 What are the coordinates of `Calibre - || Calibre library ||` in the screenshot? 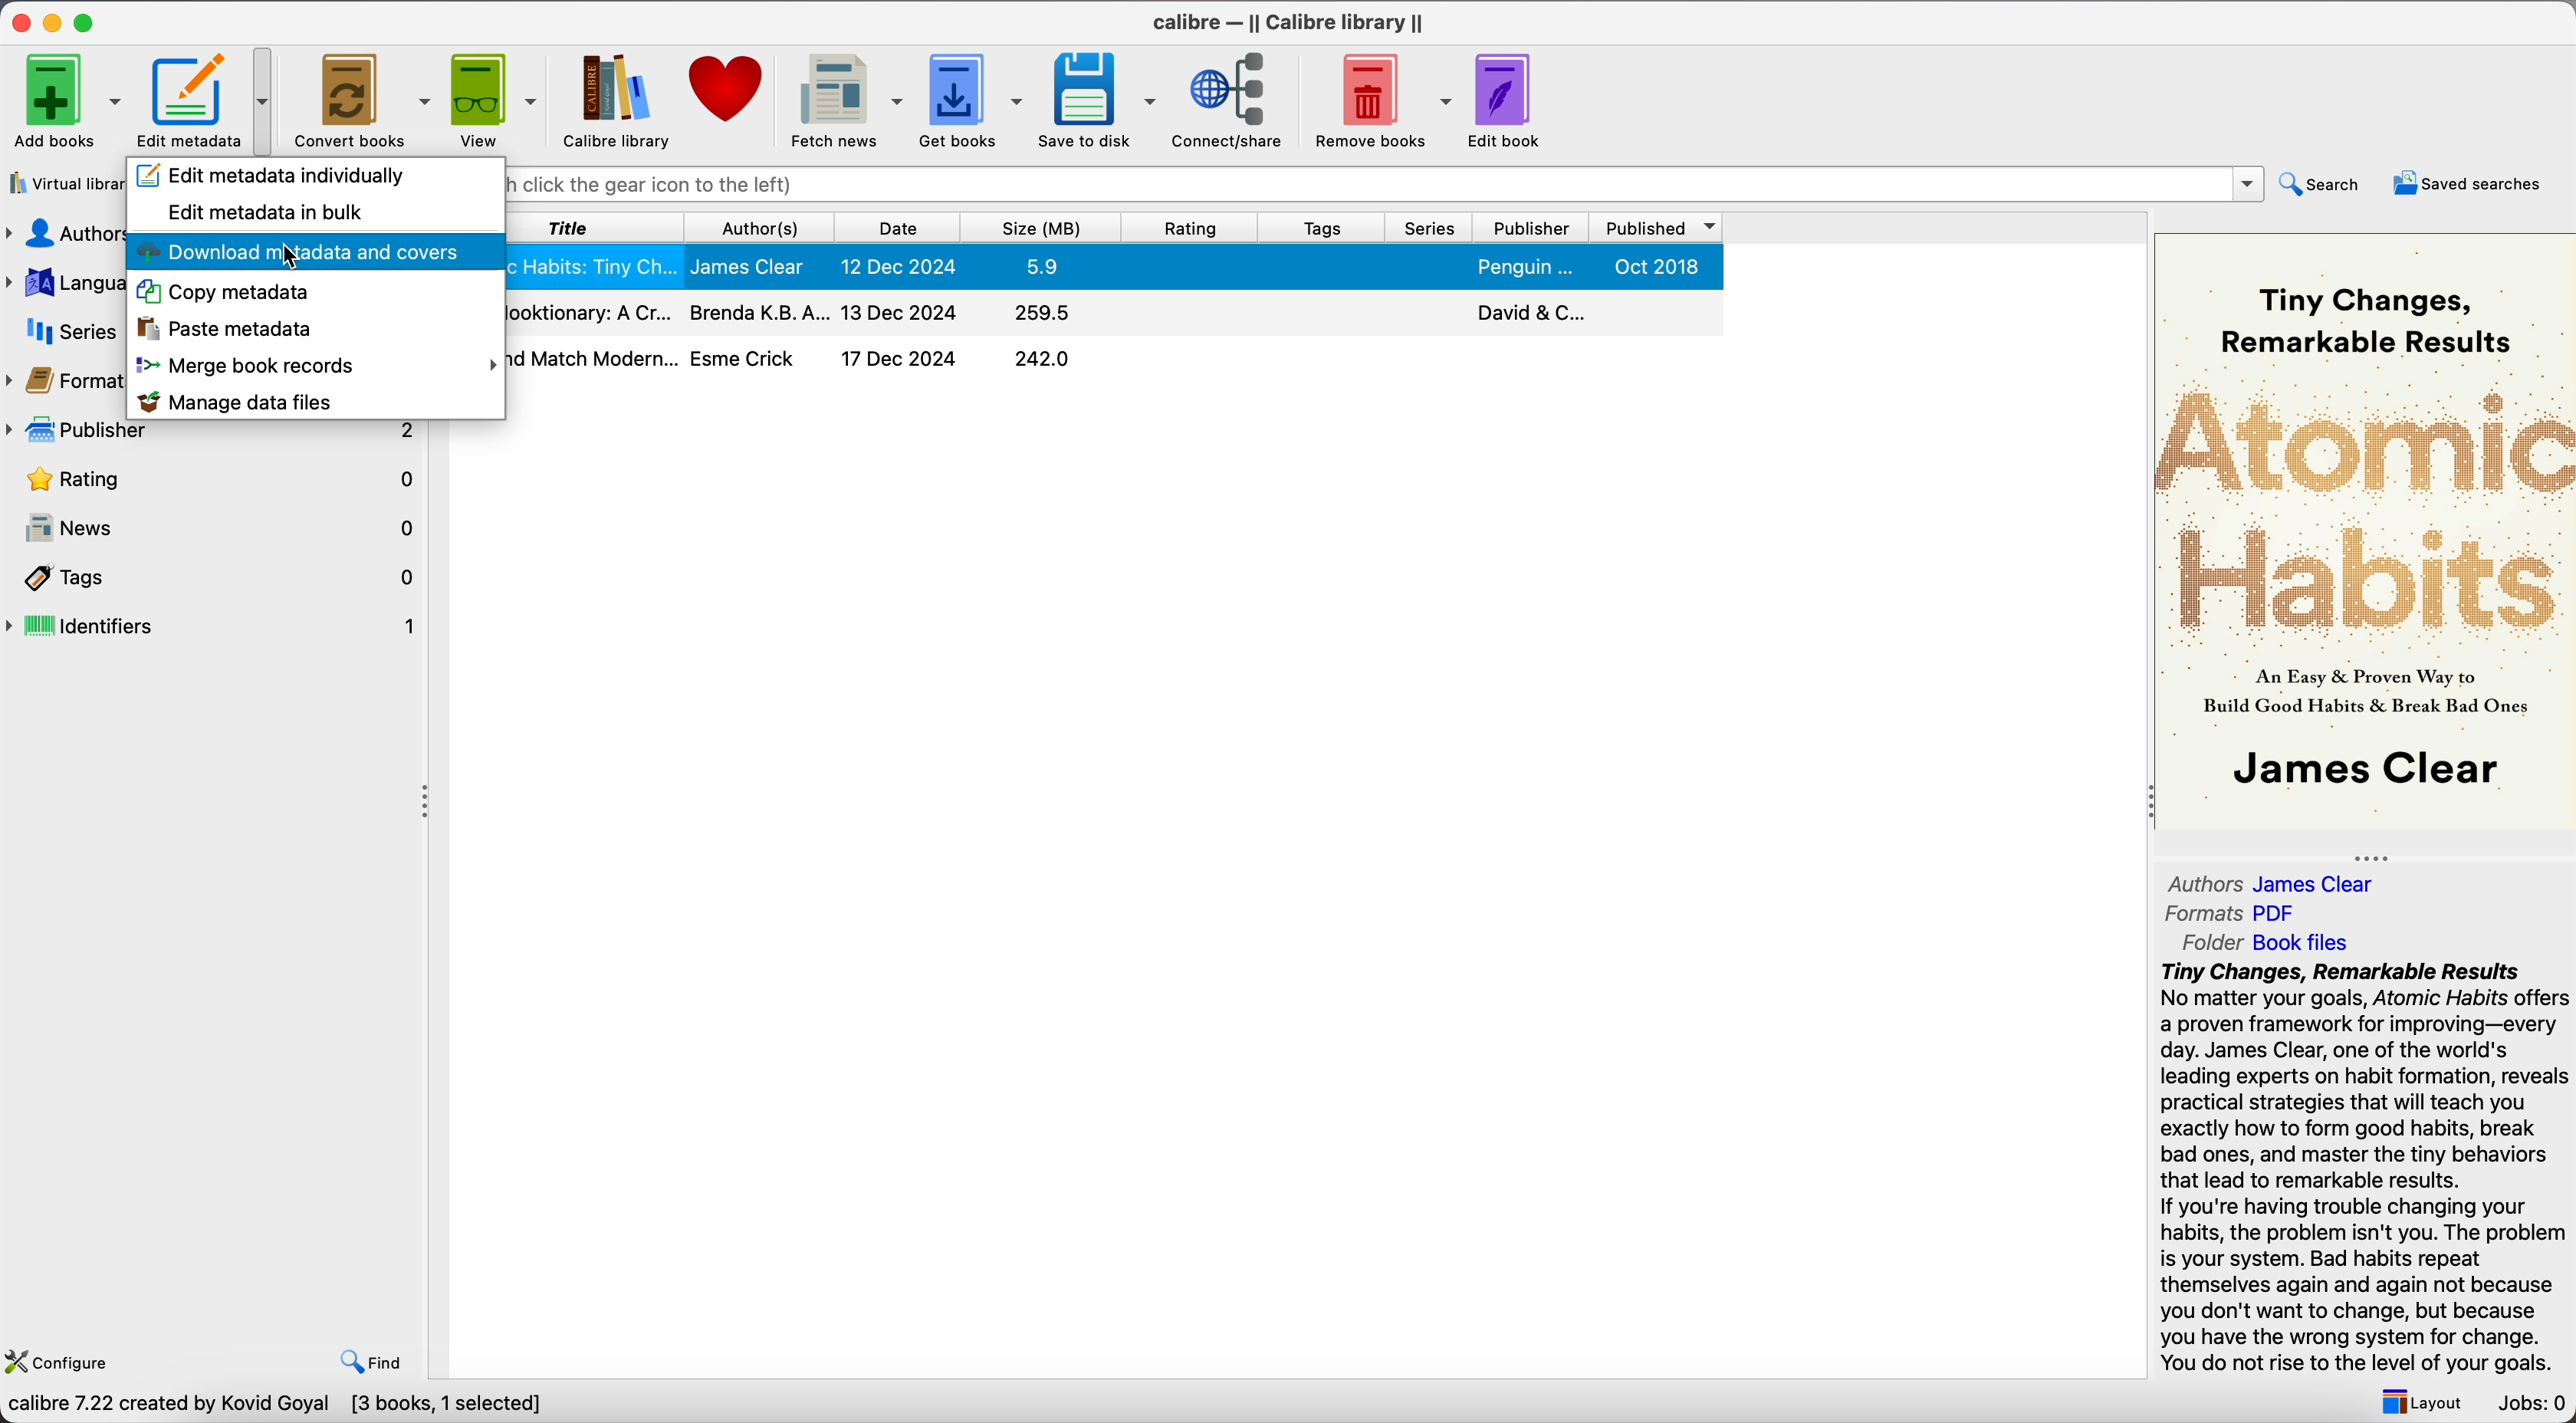 It's located at (1283, 24).